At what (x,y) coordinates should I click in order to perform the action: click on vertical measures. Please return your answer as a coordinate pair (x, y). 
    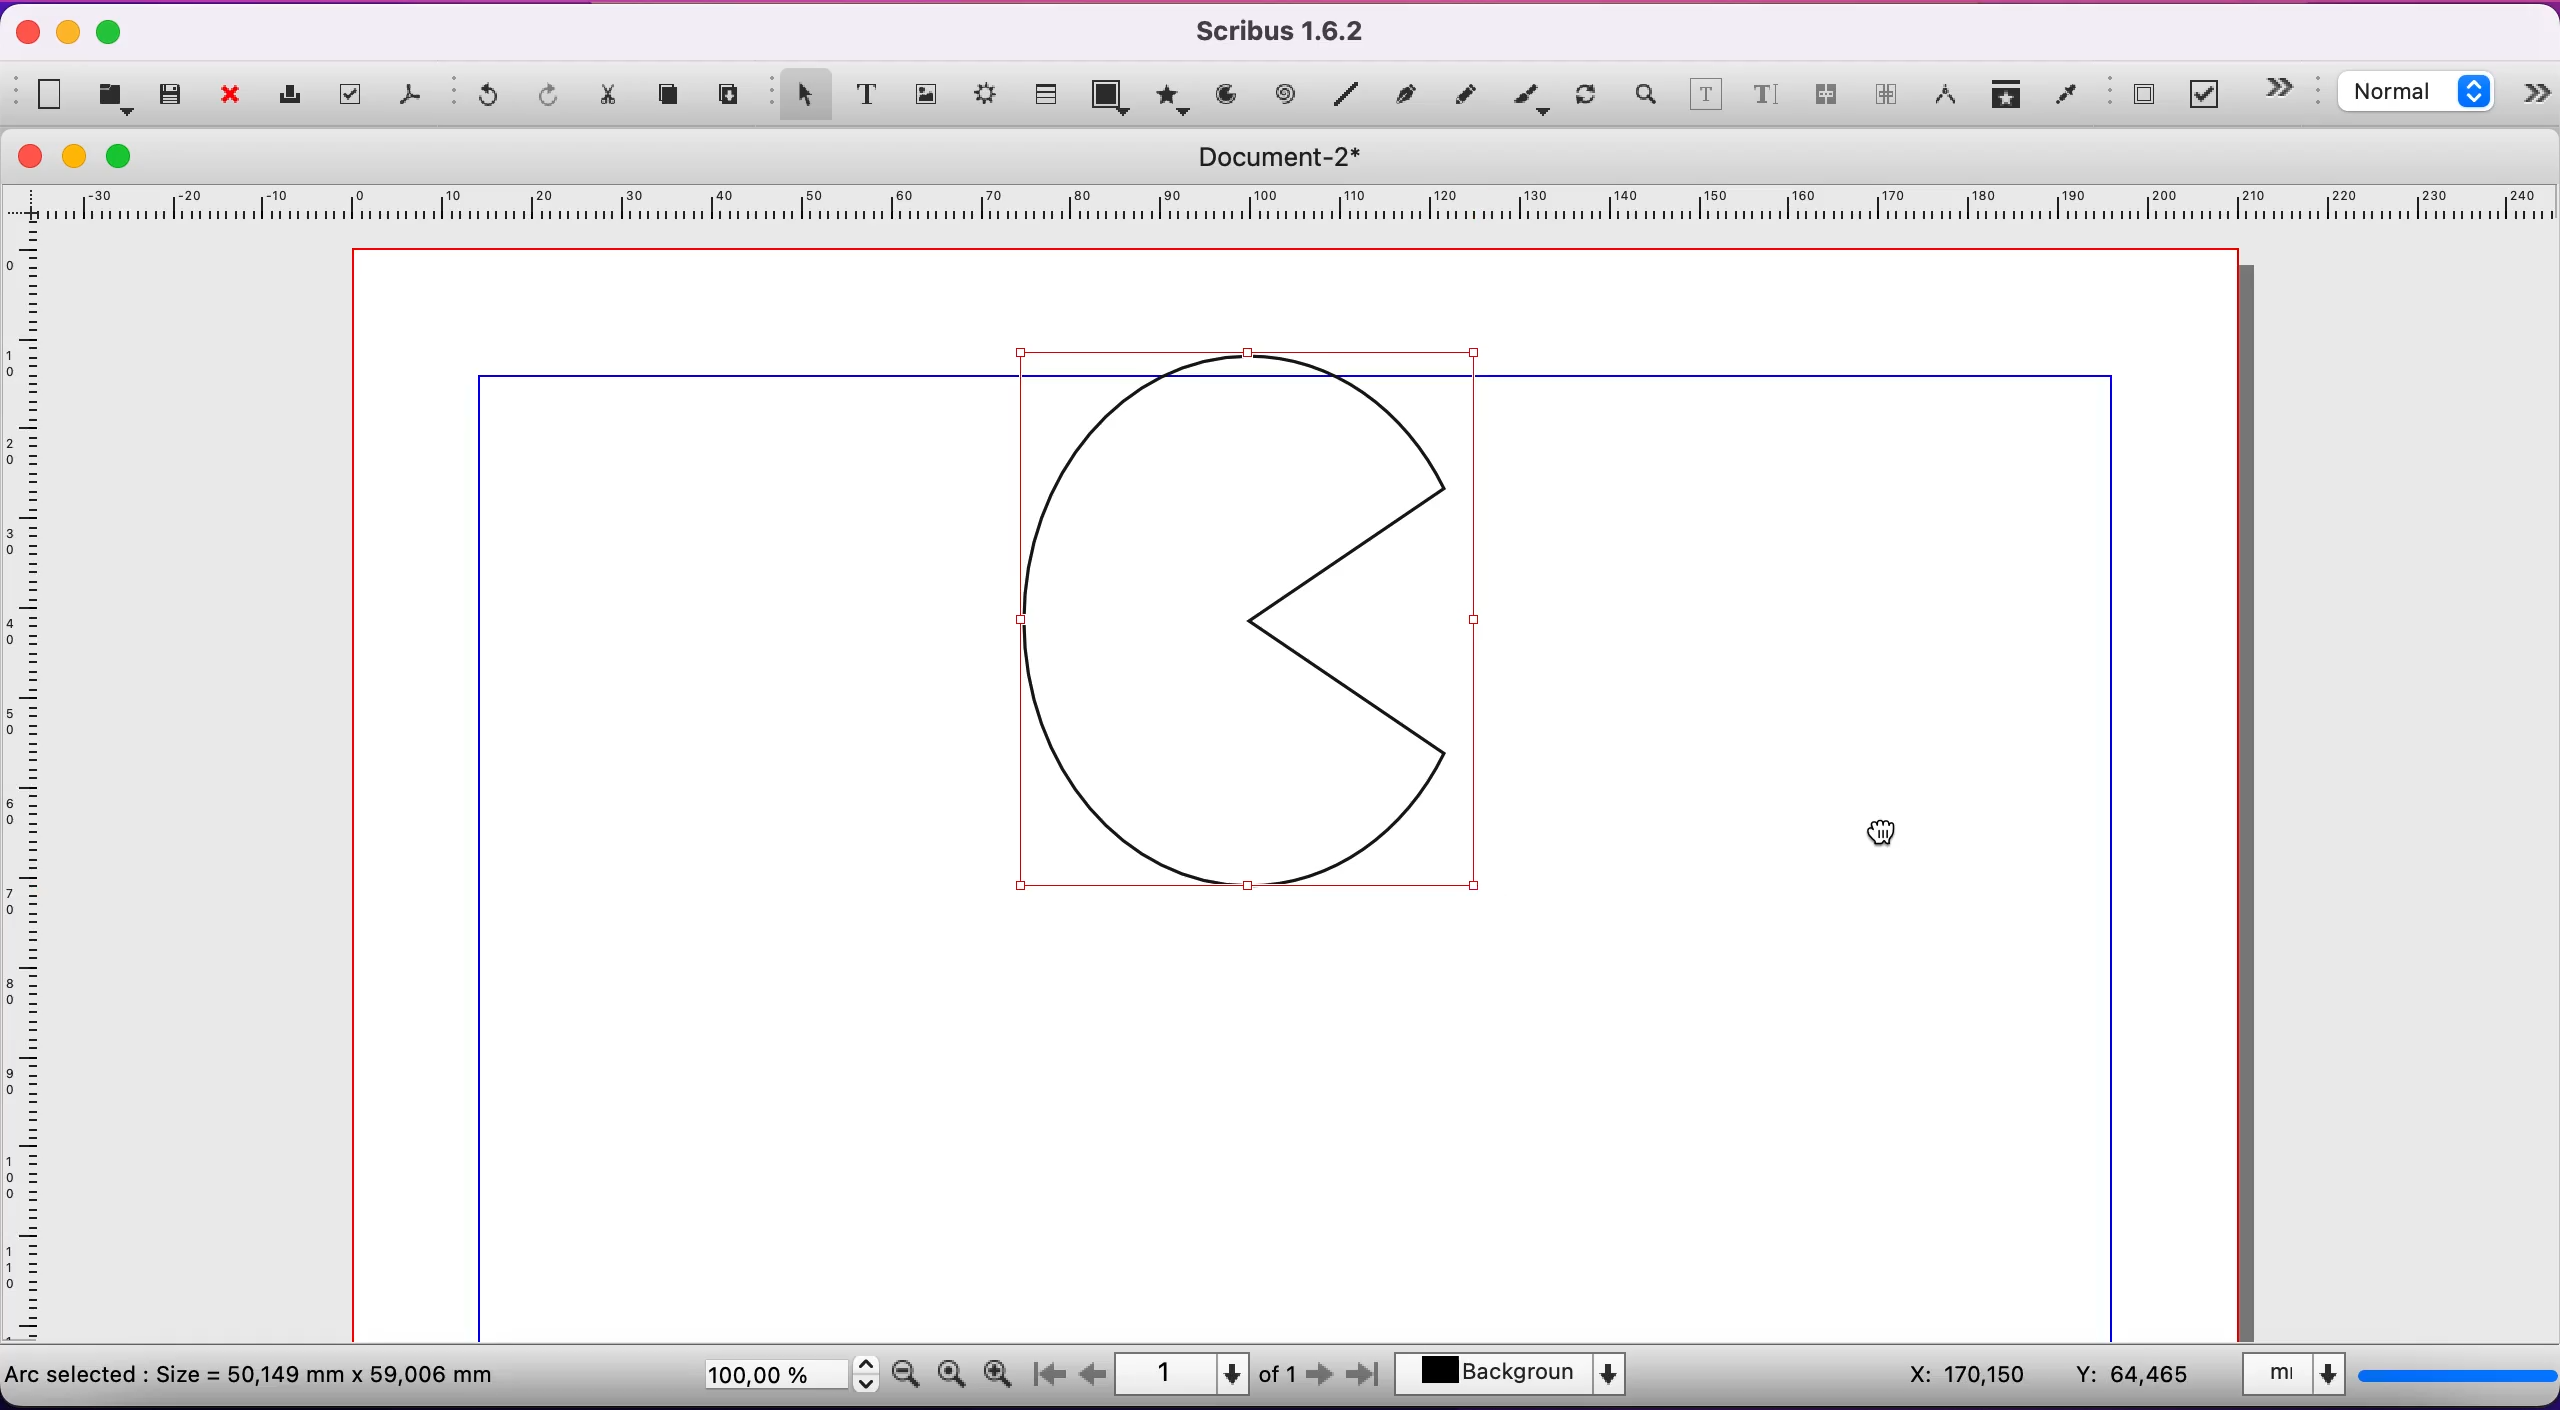
    Looking at the image, I should click on (30, 793).